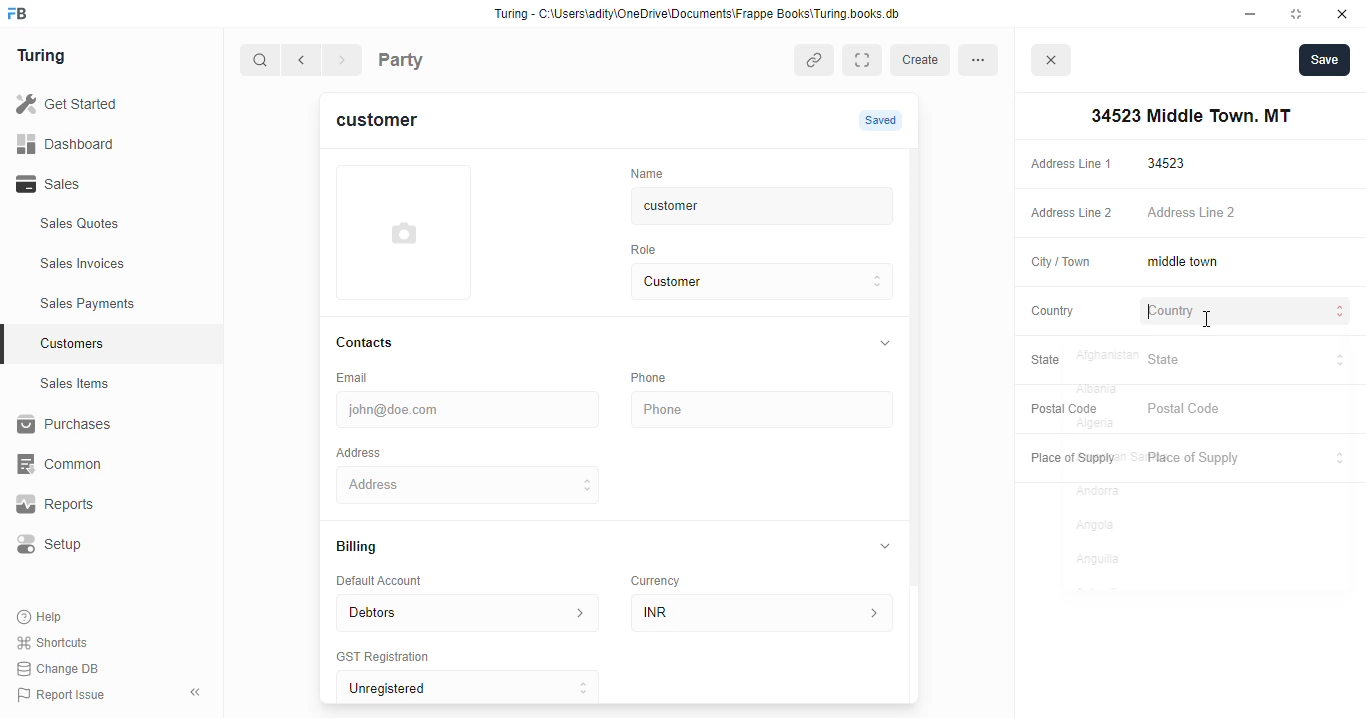 Image resolution: width=1366 pixels, height=718 pixels. Describe the element at coordinates (305, 61) in the screenshot. I see `go back` at that location.